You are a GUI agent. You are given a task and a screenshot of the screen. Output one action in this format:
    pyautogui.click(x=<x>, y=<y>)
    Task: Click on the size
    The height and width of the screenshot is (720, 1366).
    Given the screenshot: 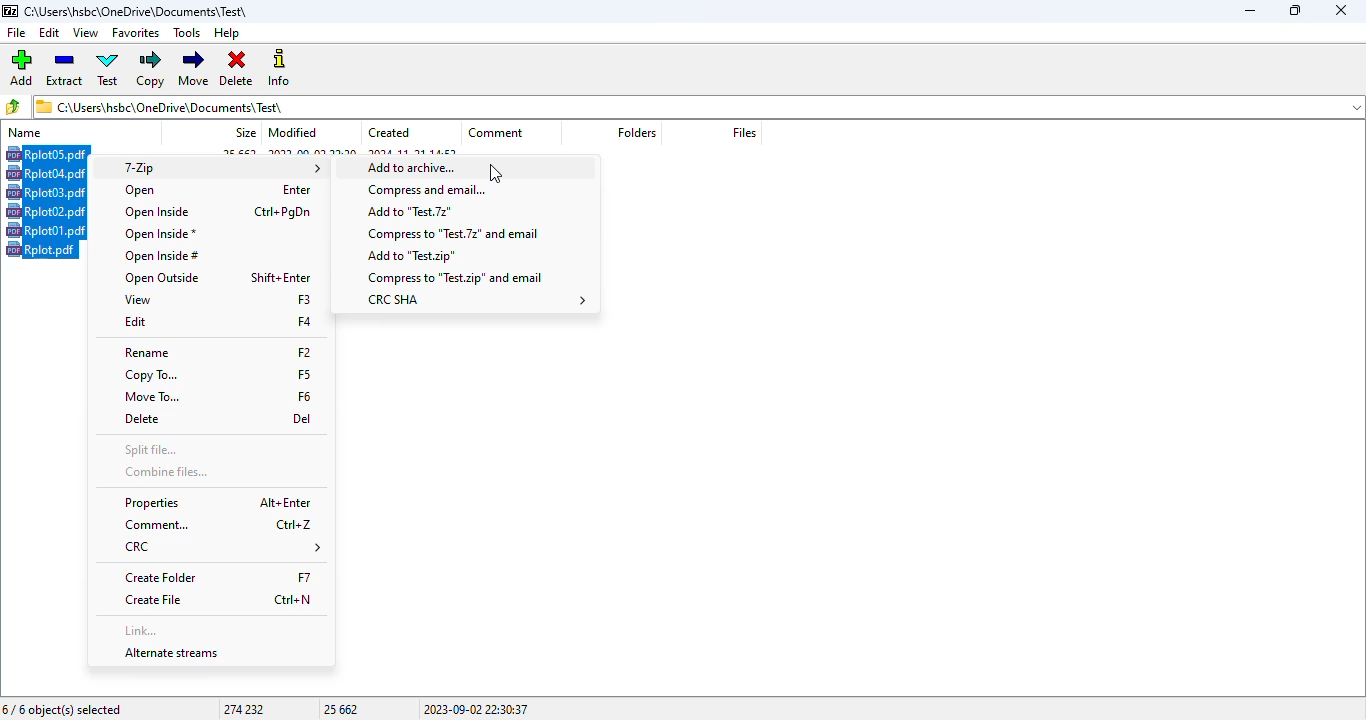 What is the action you would take?
    pyautogui.click(x=246, y=132)
    